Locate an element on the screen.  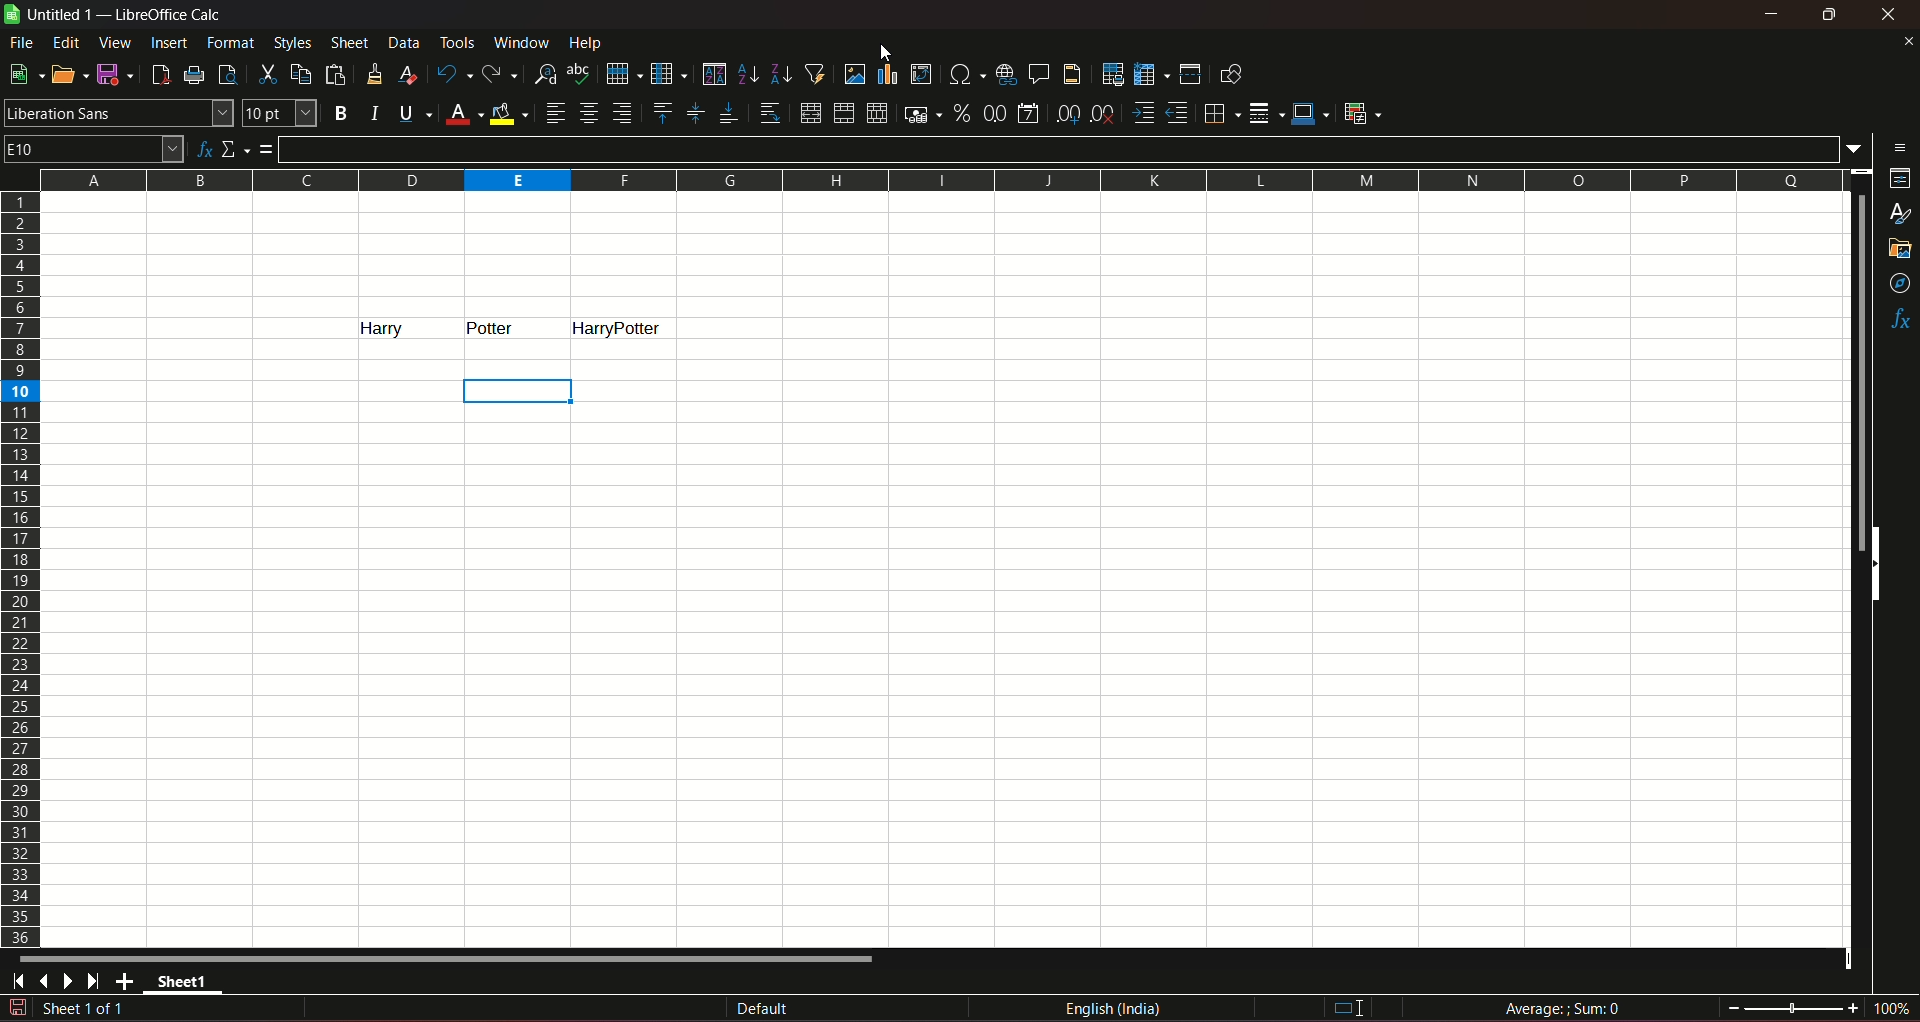
format as number is located at coordinates (994, 112).